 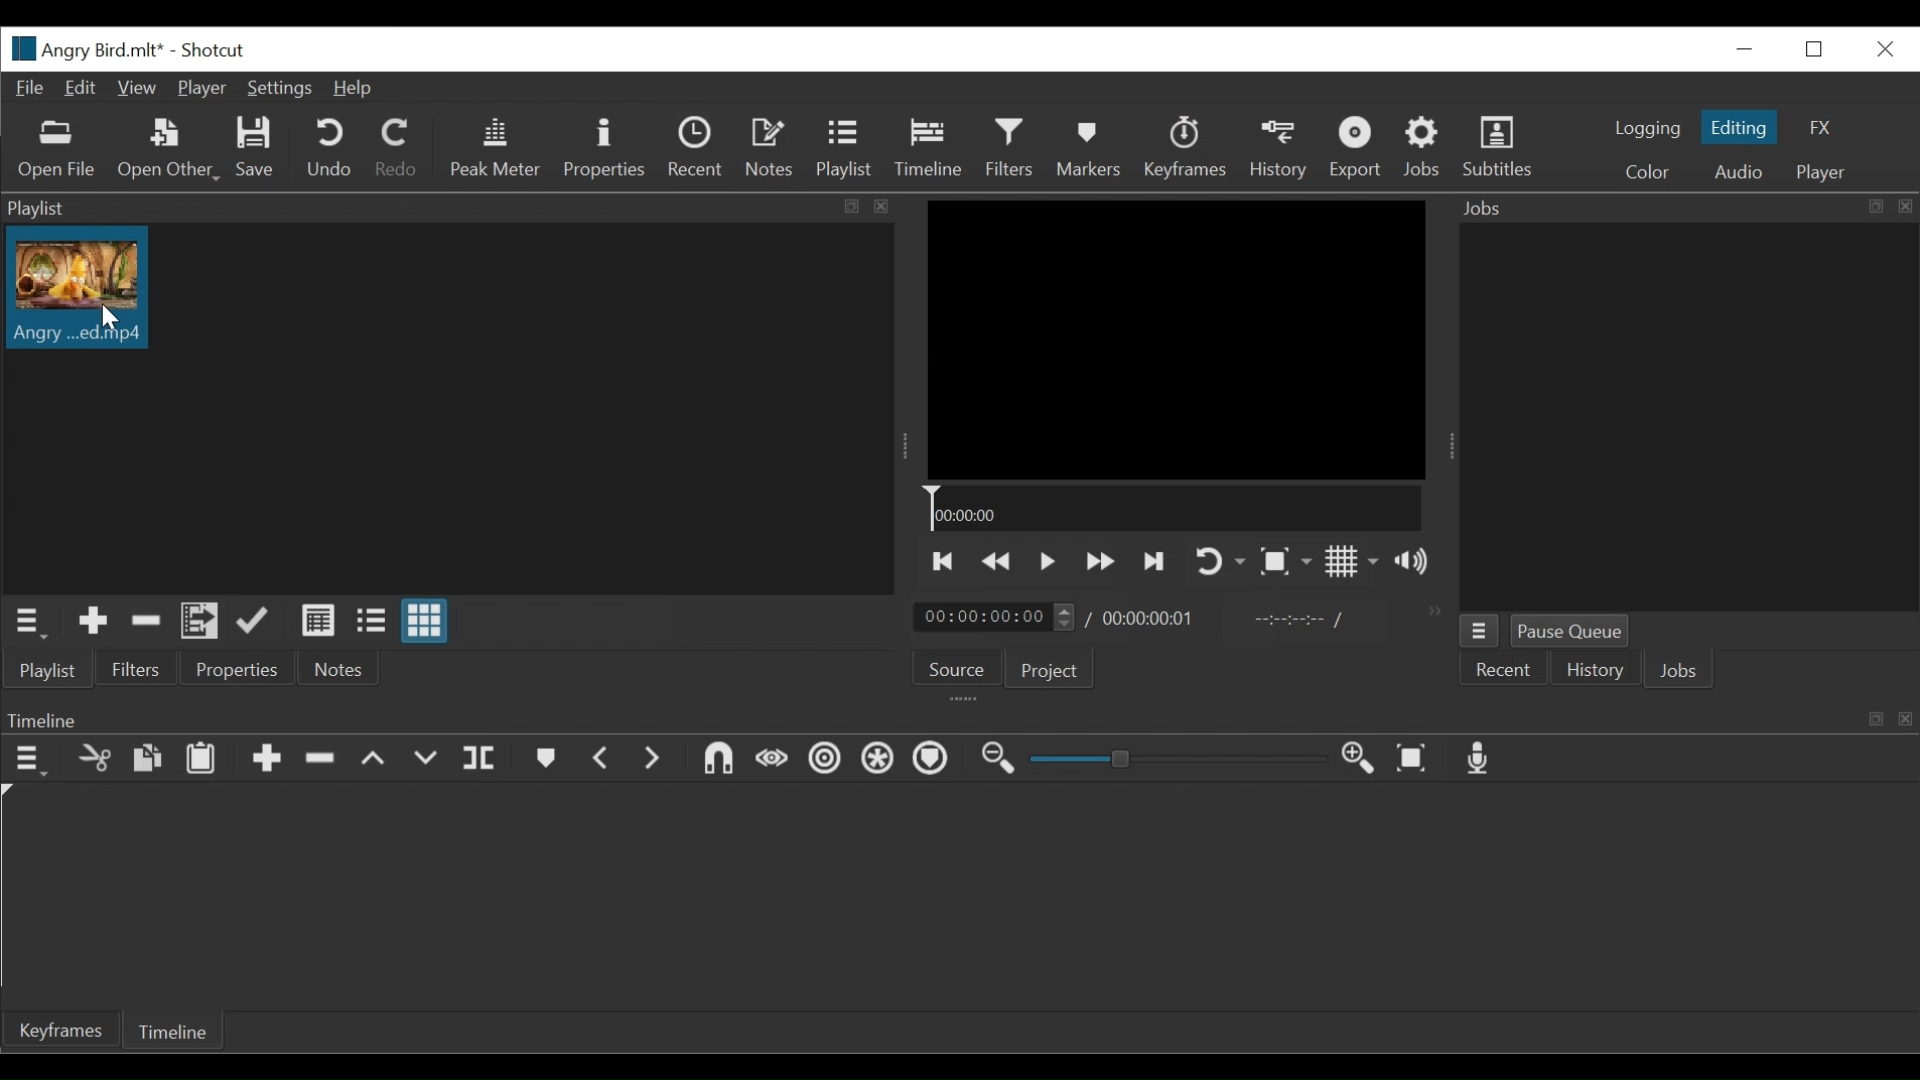 What do you see at coordinates (425, 622) in the screenshot?
I see `View as icons` at bounding box center [425, 622].